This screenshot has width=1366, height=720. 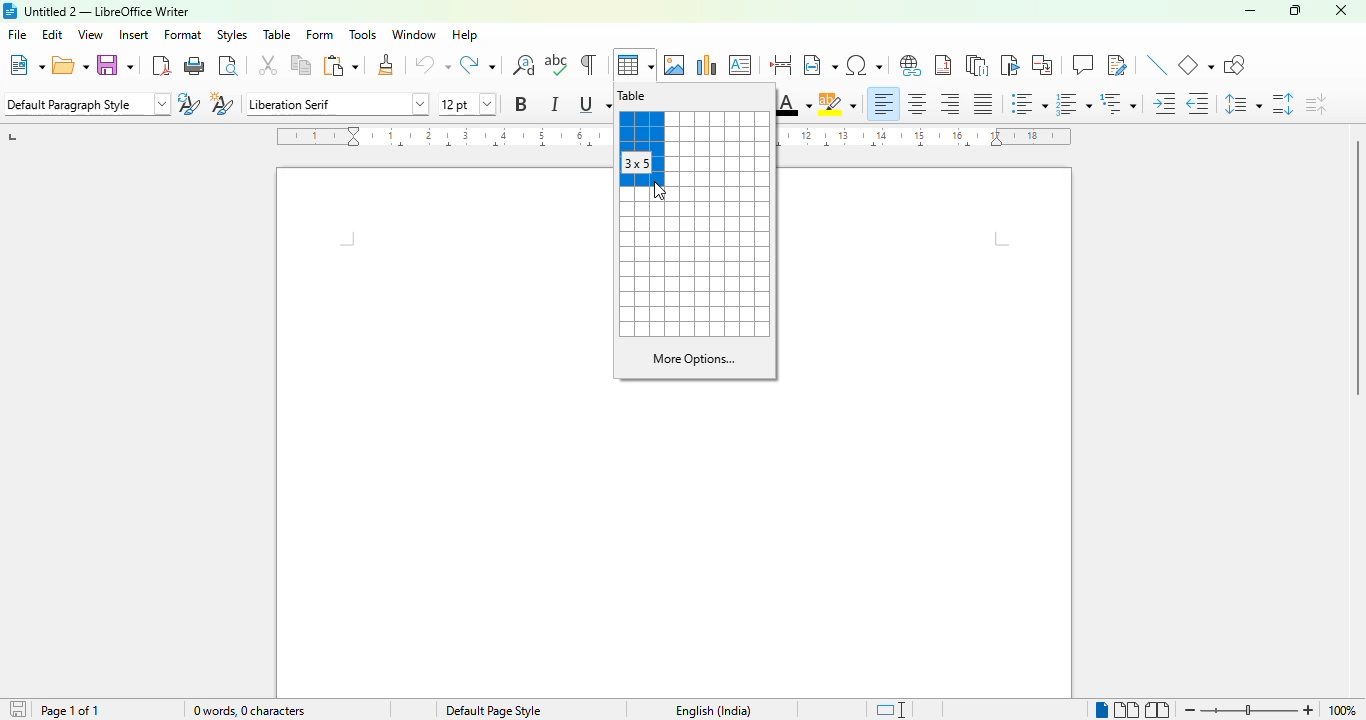 What do you see at coordinates (713, 710) in the screenshot?
I see `text language` at bounding box center [713, 710].